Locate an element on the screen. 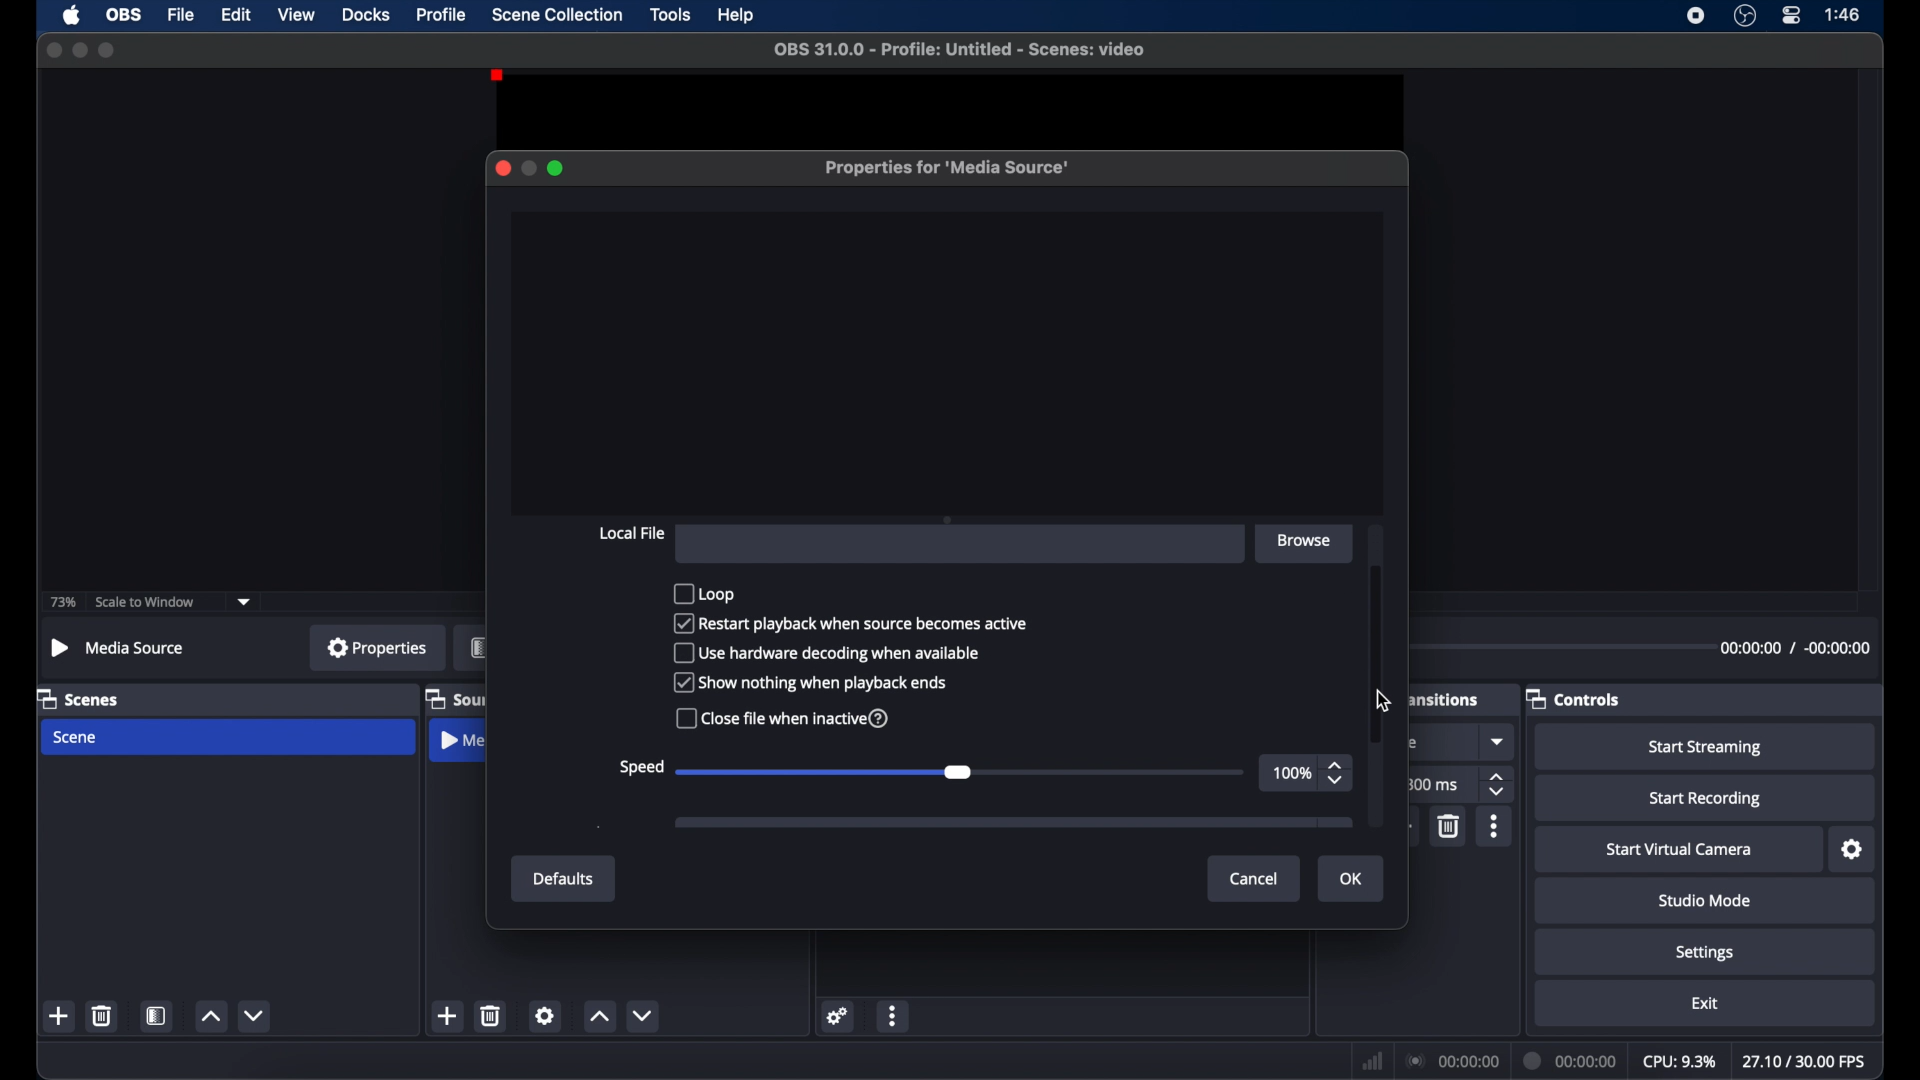  minimize is located at coordinates (527, 168).